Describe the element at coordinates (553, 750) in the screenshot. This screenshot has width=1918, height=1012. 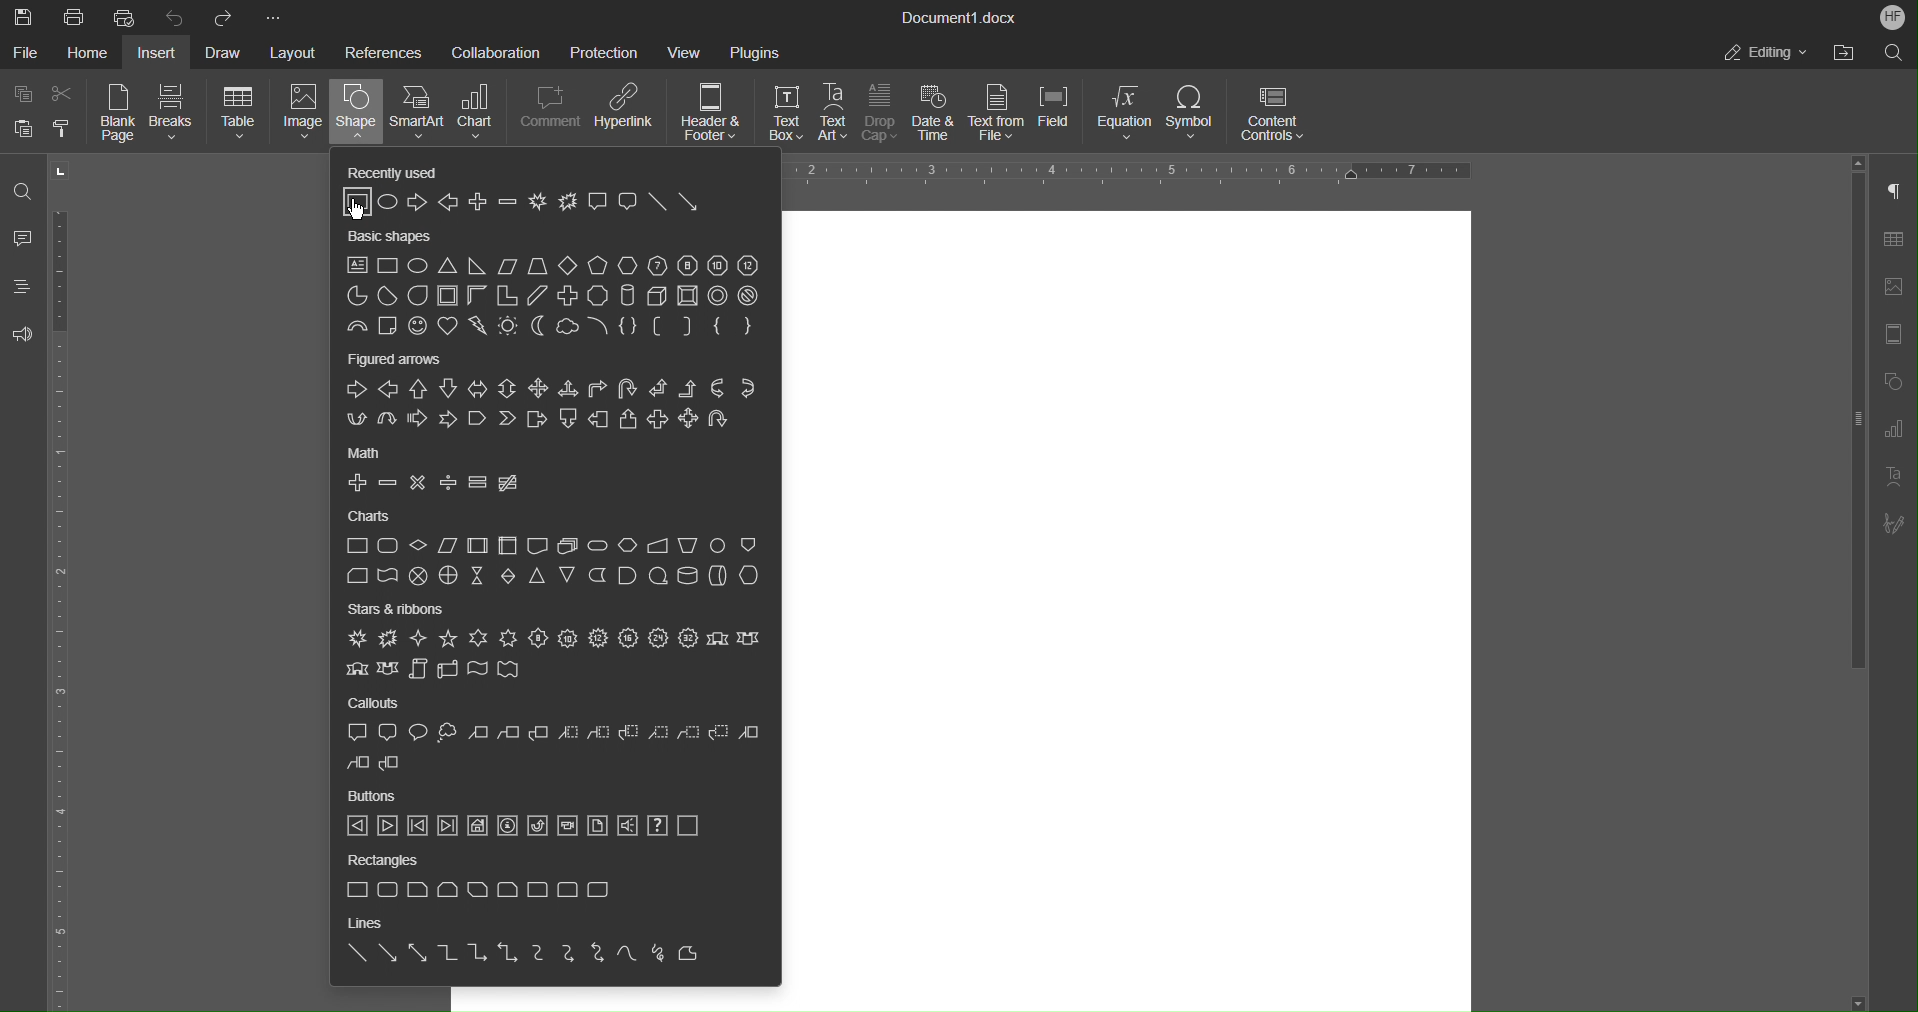
I see `Callout Shapes` at that location.